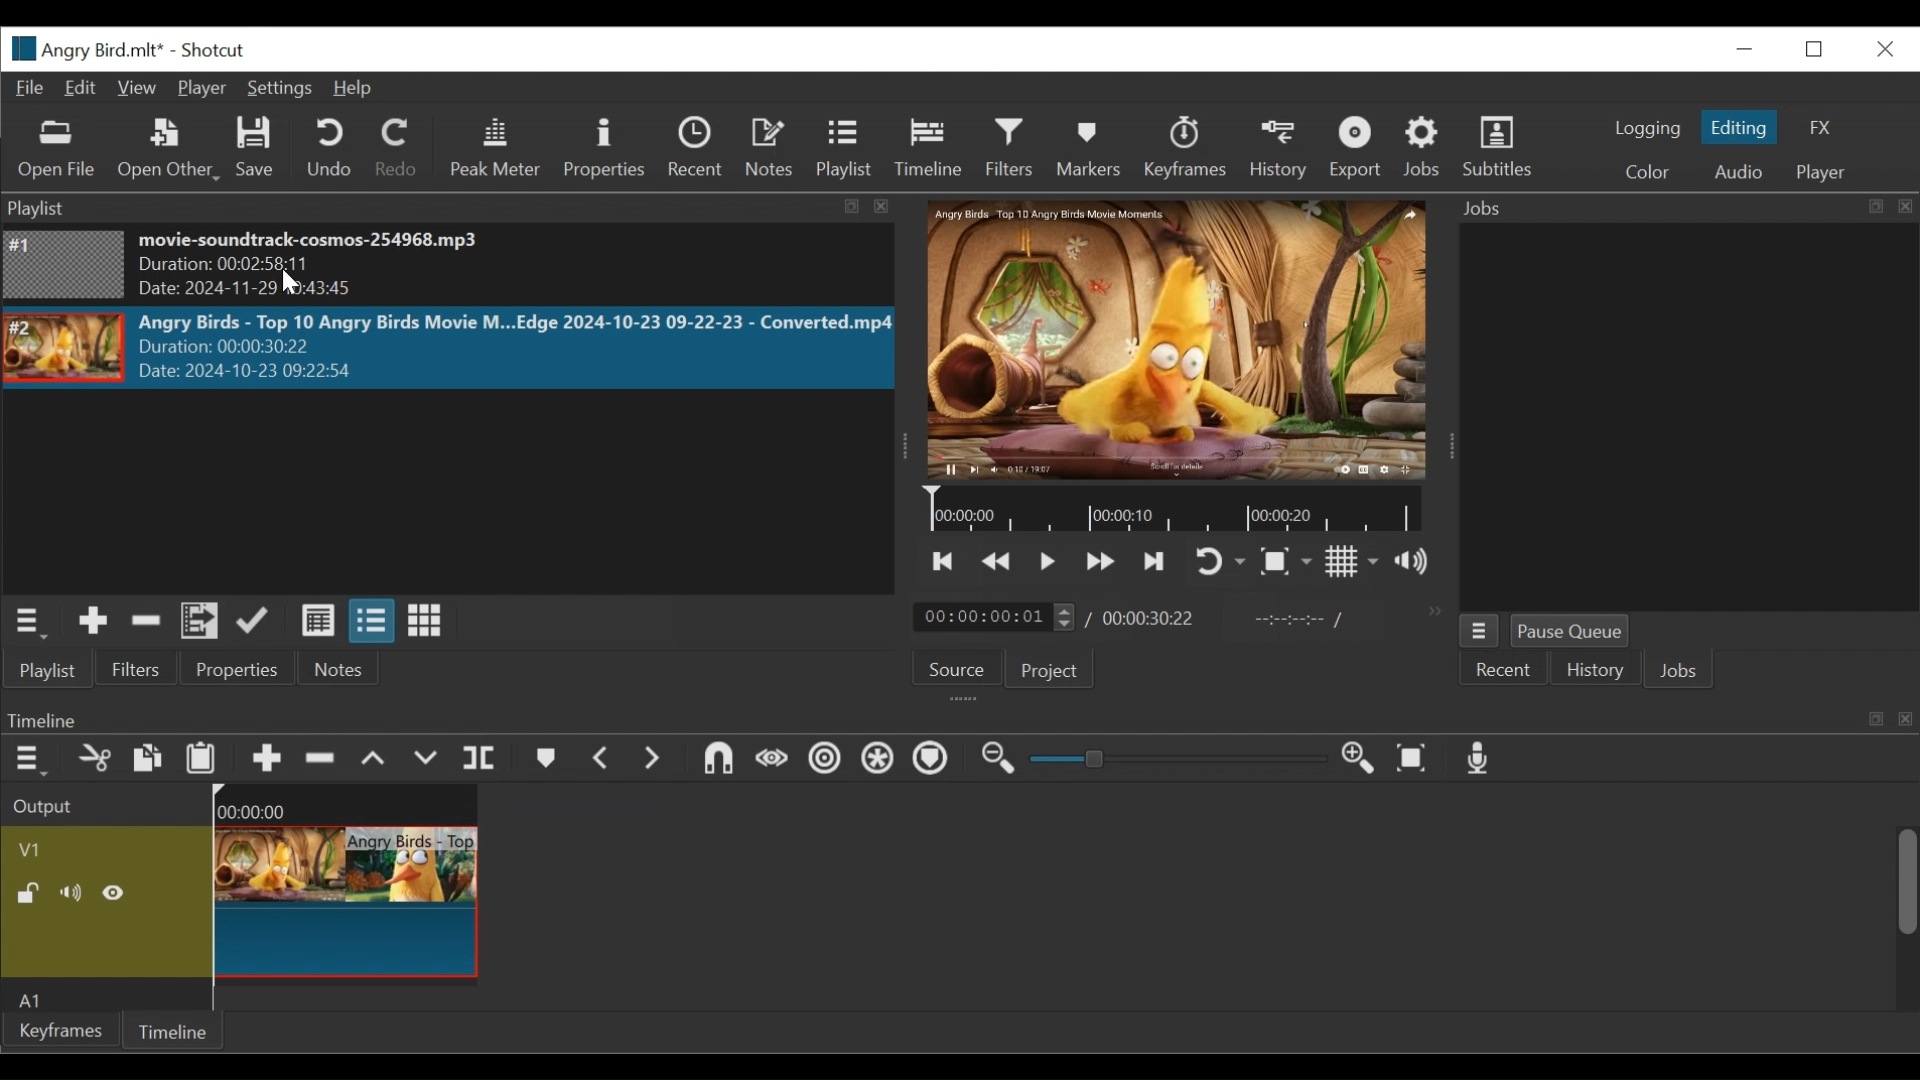 This screenshot has height=1080, width=1920. I want to click on Edit, so click(80, 87).